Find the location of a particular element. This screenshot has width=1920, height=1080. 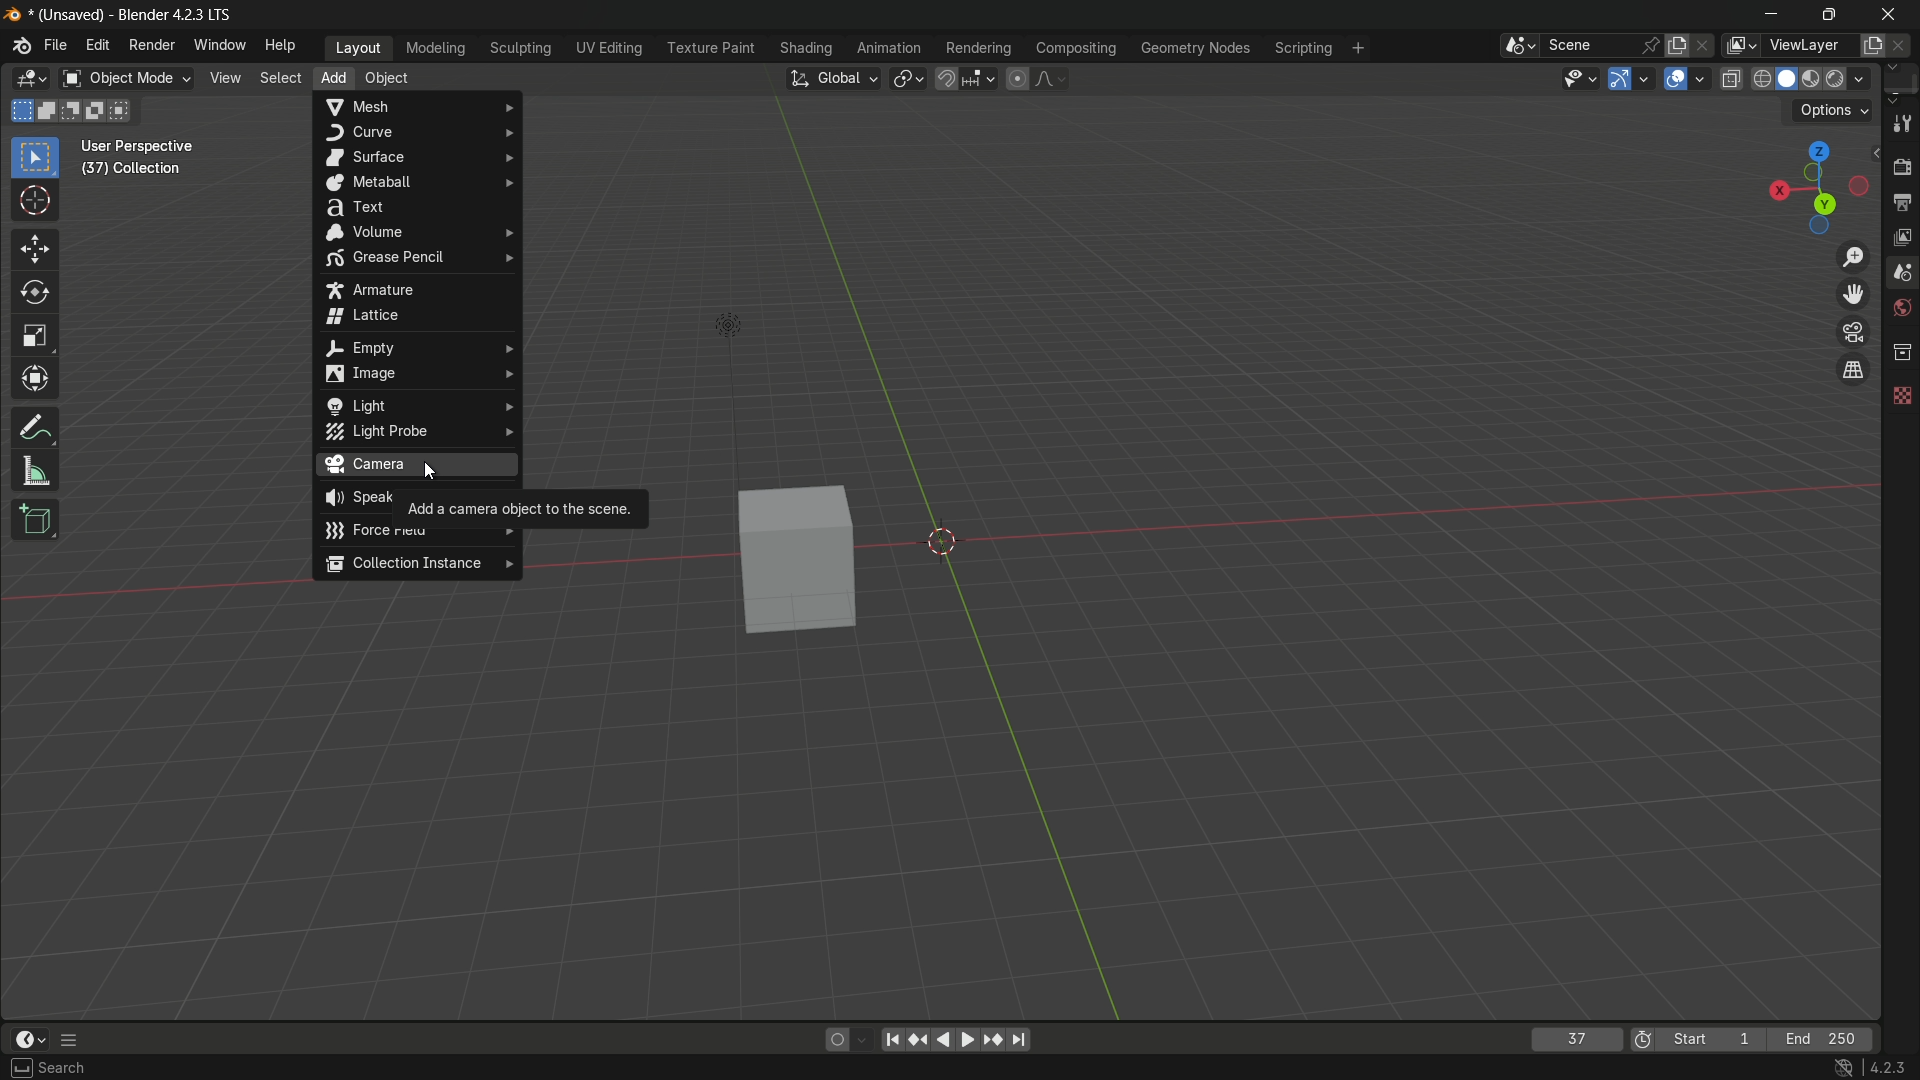

start new selection is located at coordinates (21, 110).